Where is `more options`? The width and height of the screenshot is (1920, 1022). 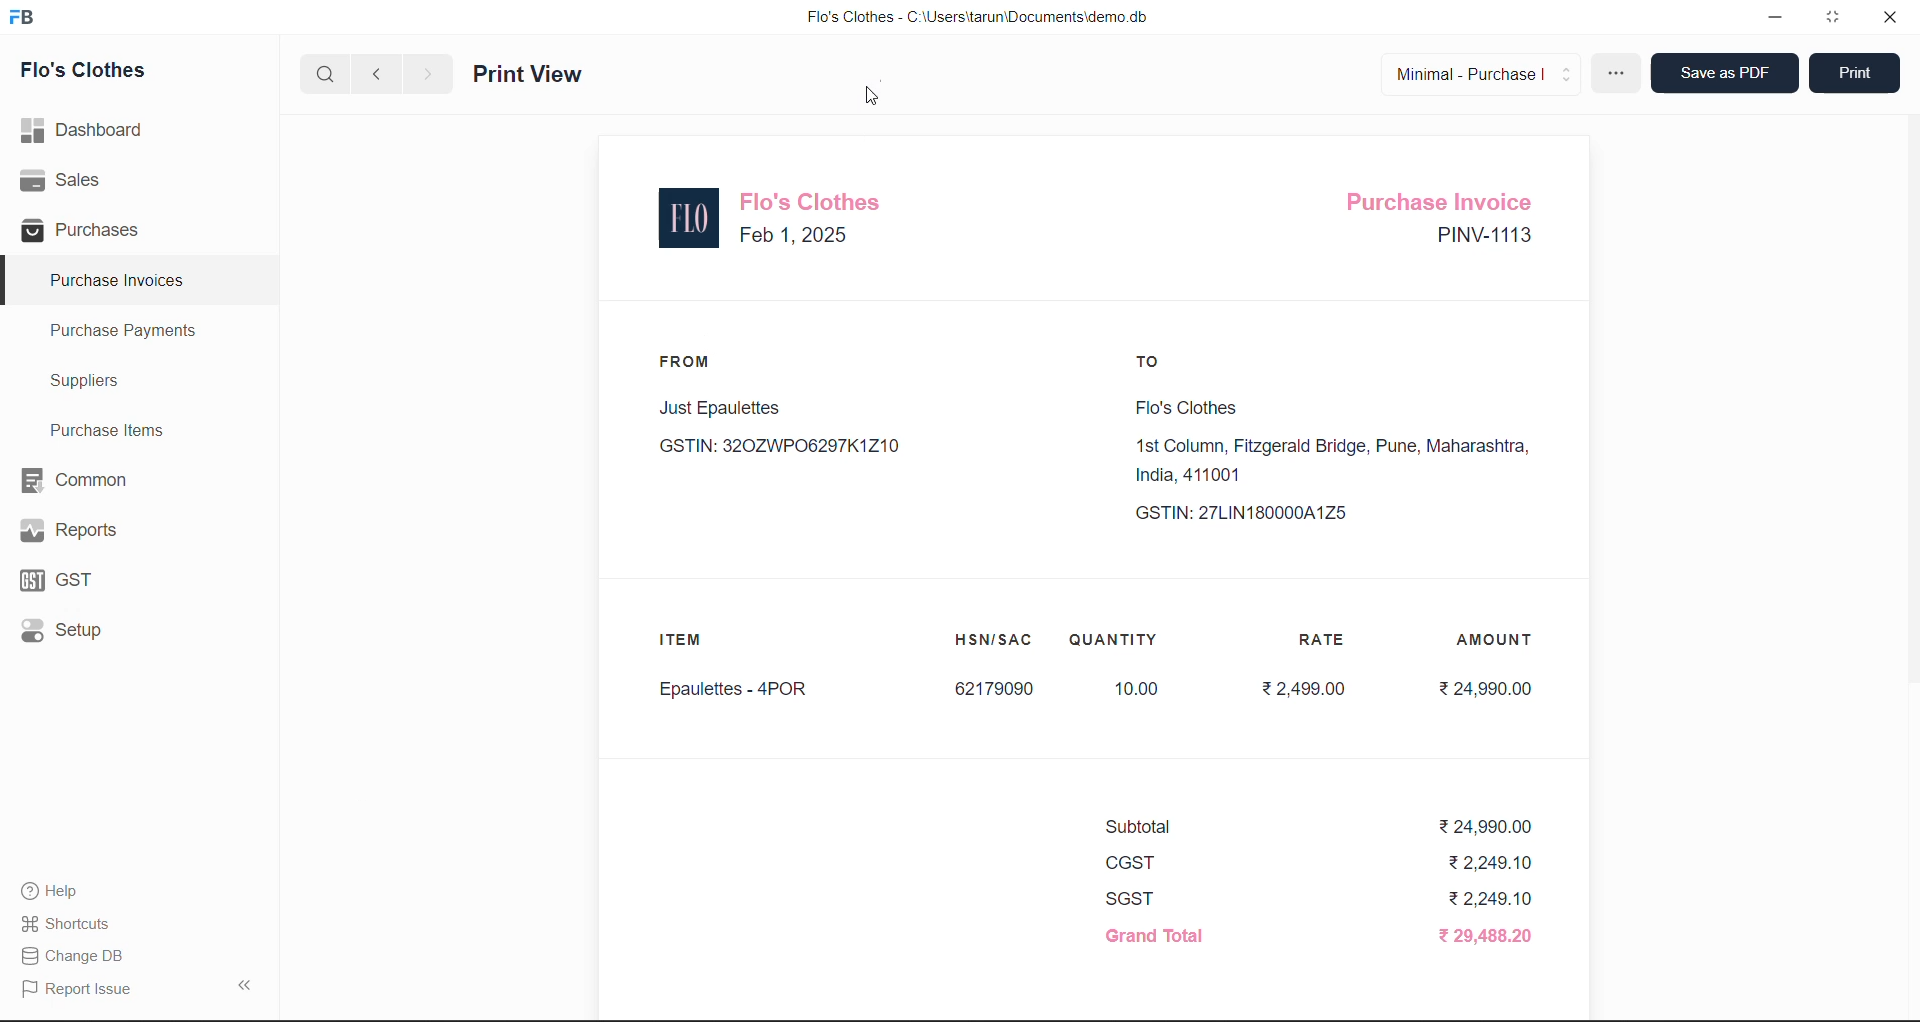
more options is located at coordinates (1620, 76).